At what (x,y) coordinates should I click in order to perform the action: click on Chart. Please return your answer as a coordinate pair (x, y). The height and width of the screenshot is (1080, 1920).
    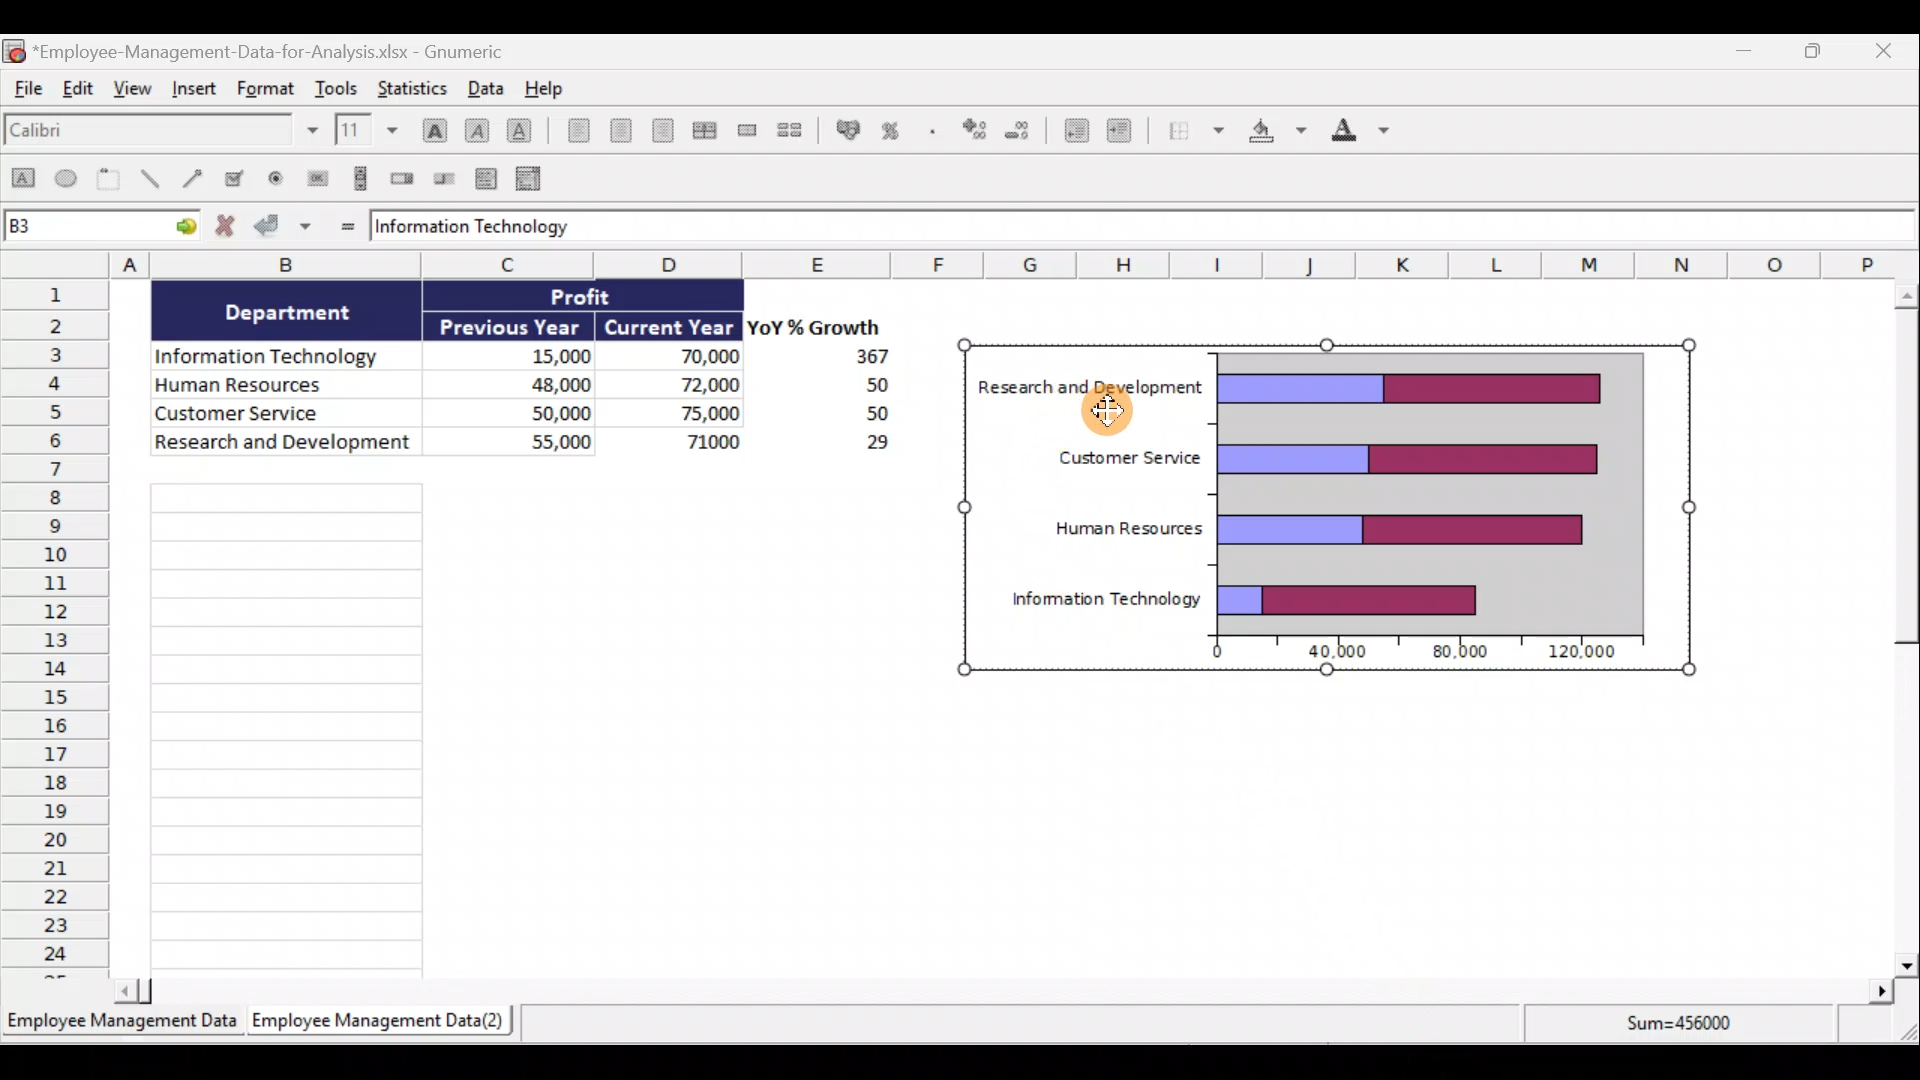
    Looking at the image, I should click on (1430, 488).